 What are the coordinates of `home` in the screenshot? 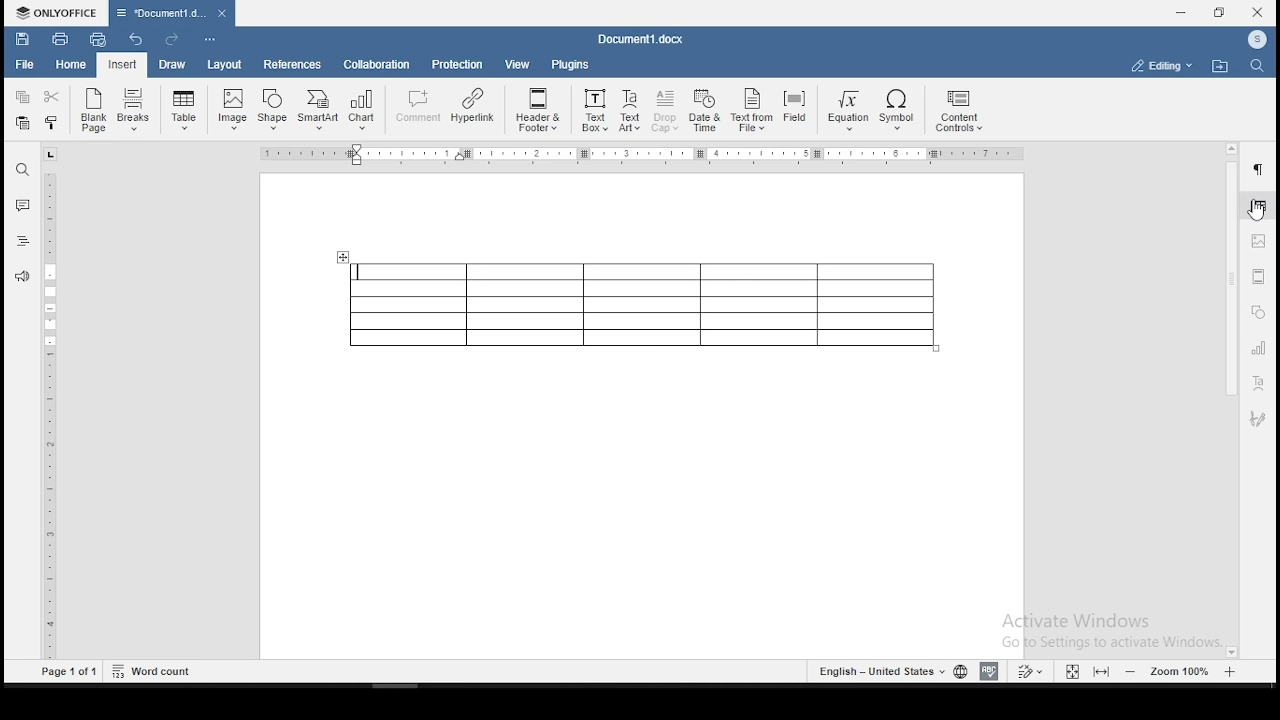 It's located at (71, 65).